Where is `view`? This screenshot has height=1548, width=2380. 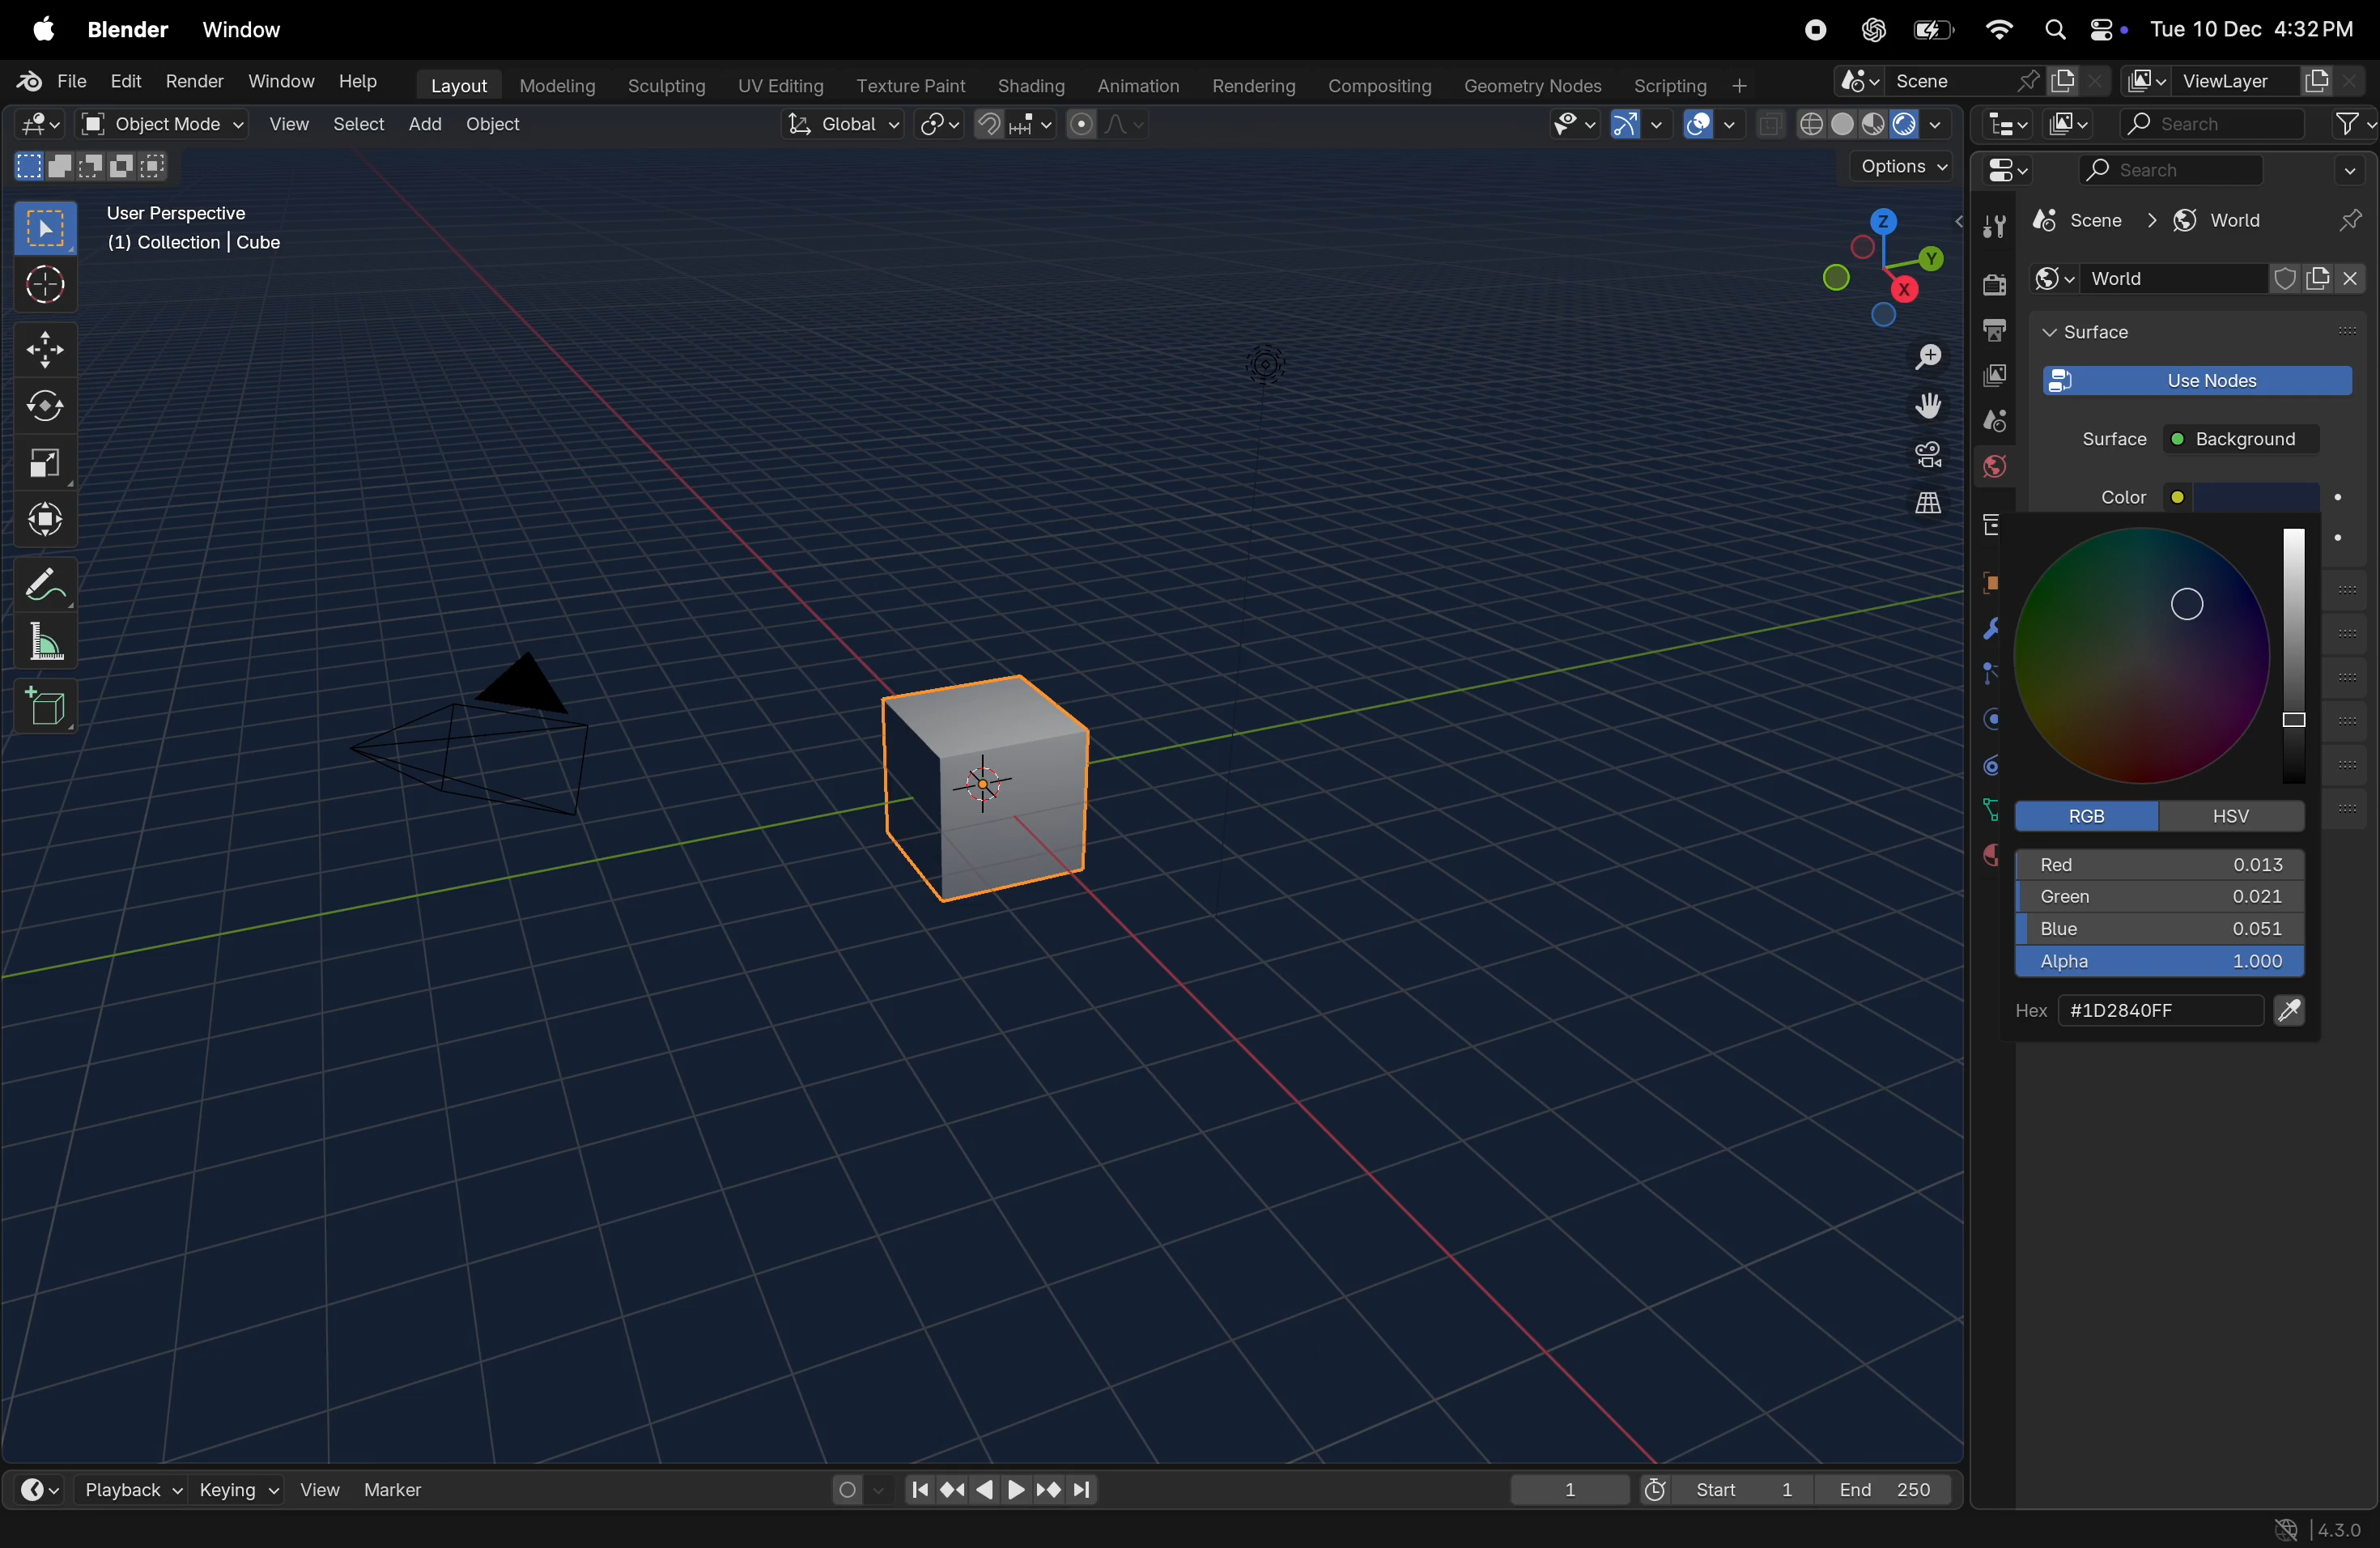 view is located at coordinates (320, 1486).